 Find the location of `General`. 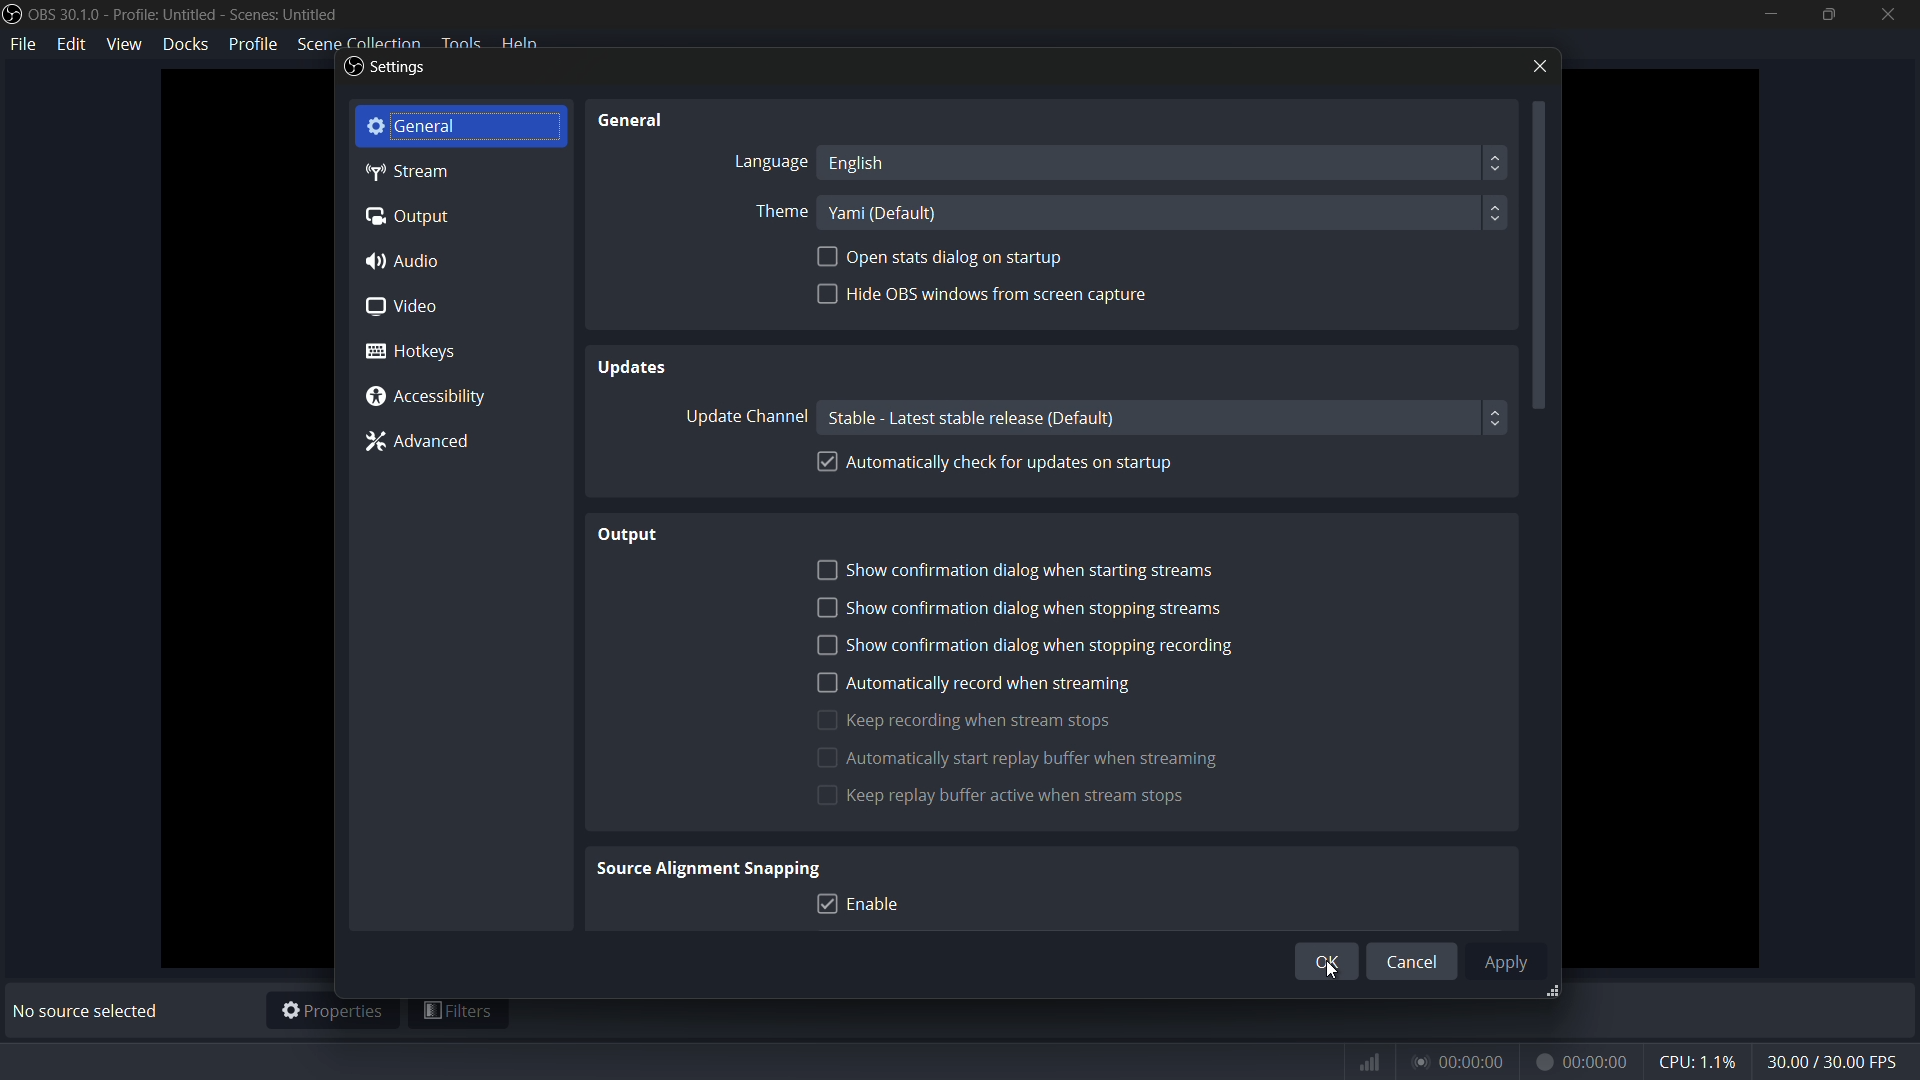

General is located at coordinates (650, 121).